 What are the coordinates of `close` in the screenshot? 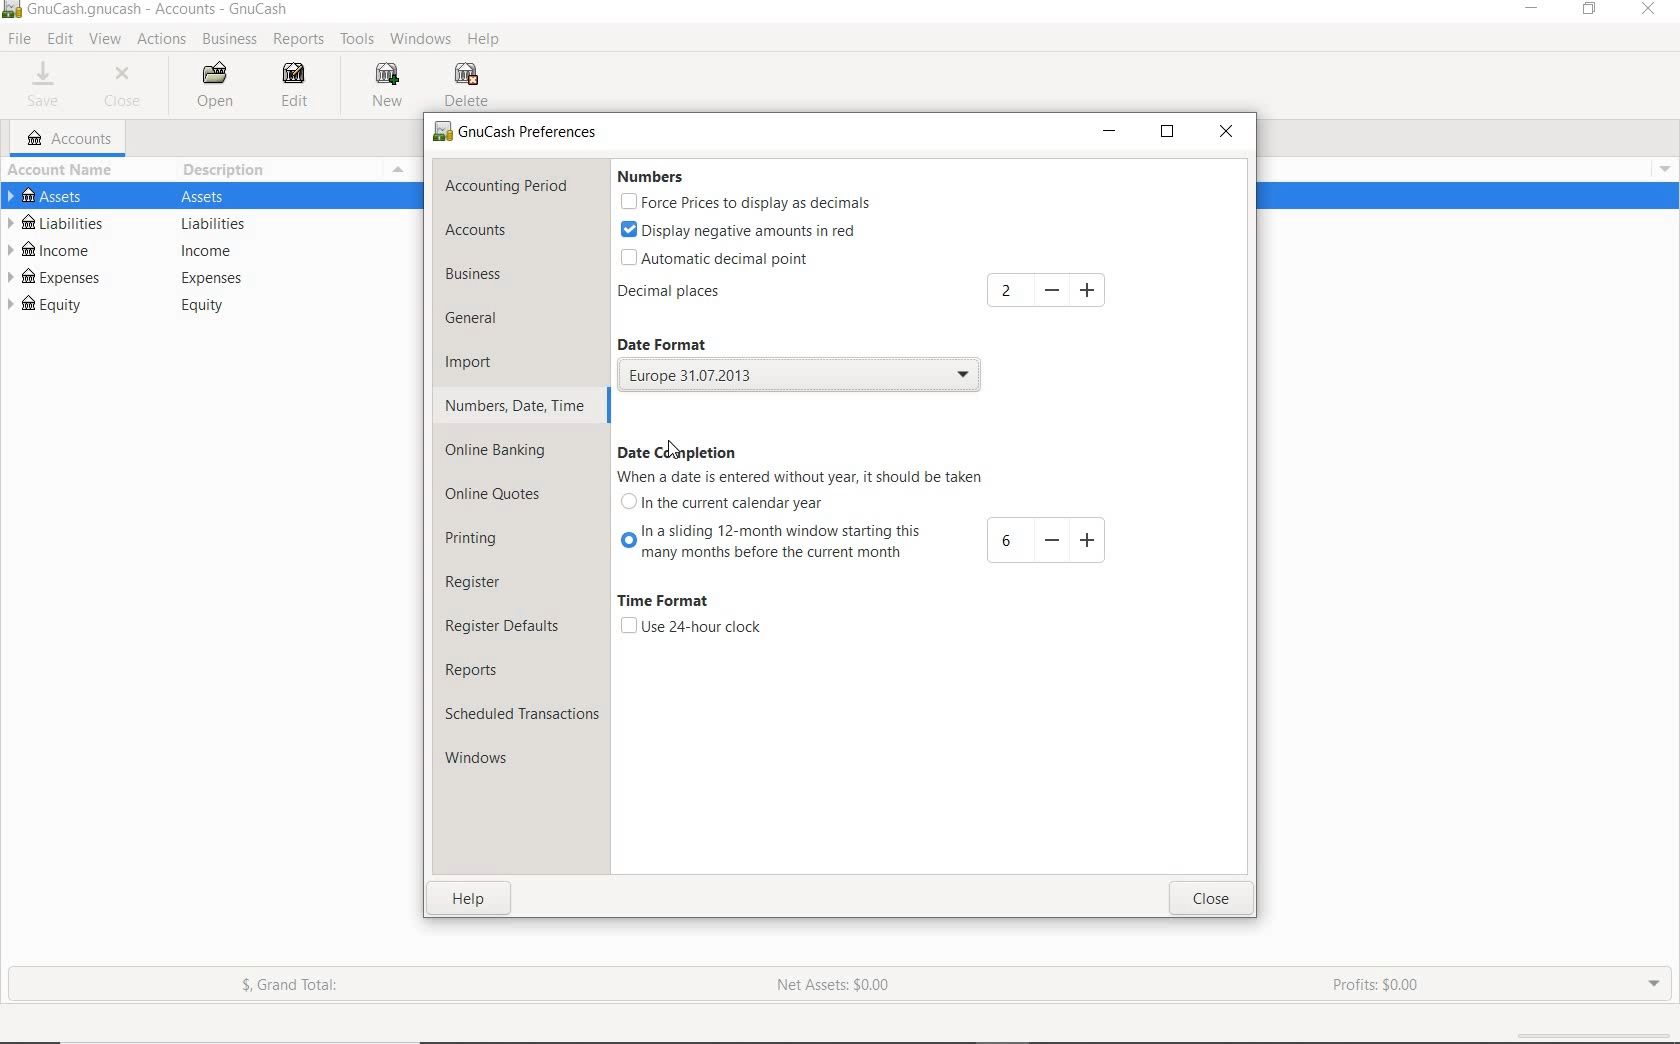 It's located at (1227, 133).